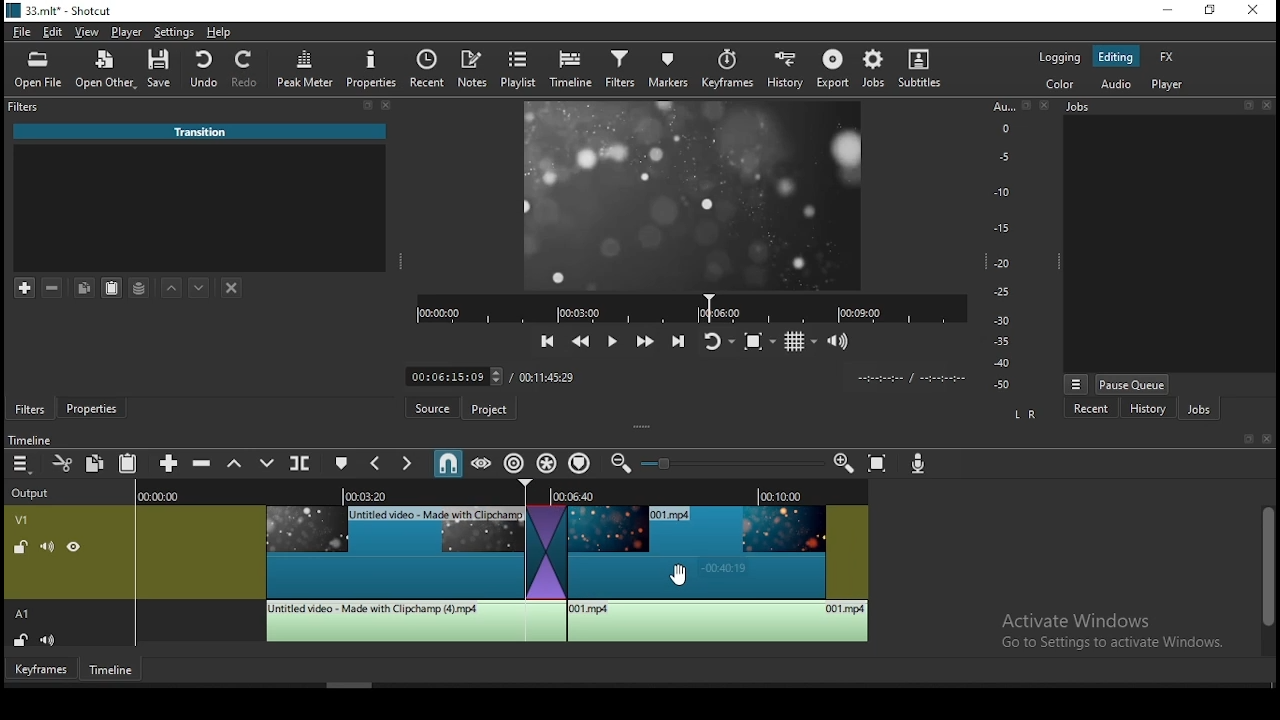 This screenshot has width=1280, height=720. Describe the element at coordinates (29, 408) in the screenshot. I see `filters` at that location.